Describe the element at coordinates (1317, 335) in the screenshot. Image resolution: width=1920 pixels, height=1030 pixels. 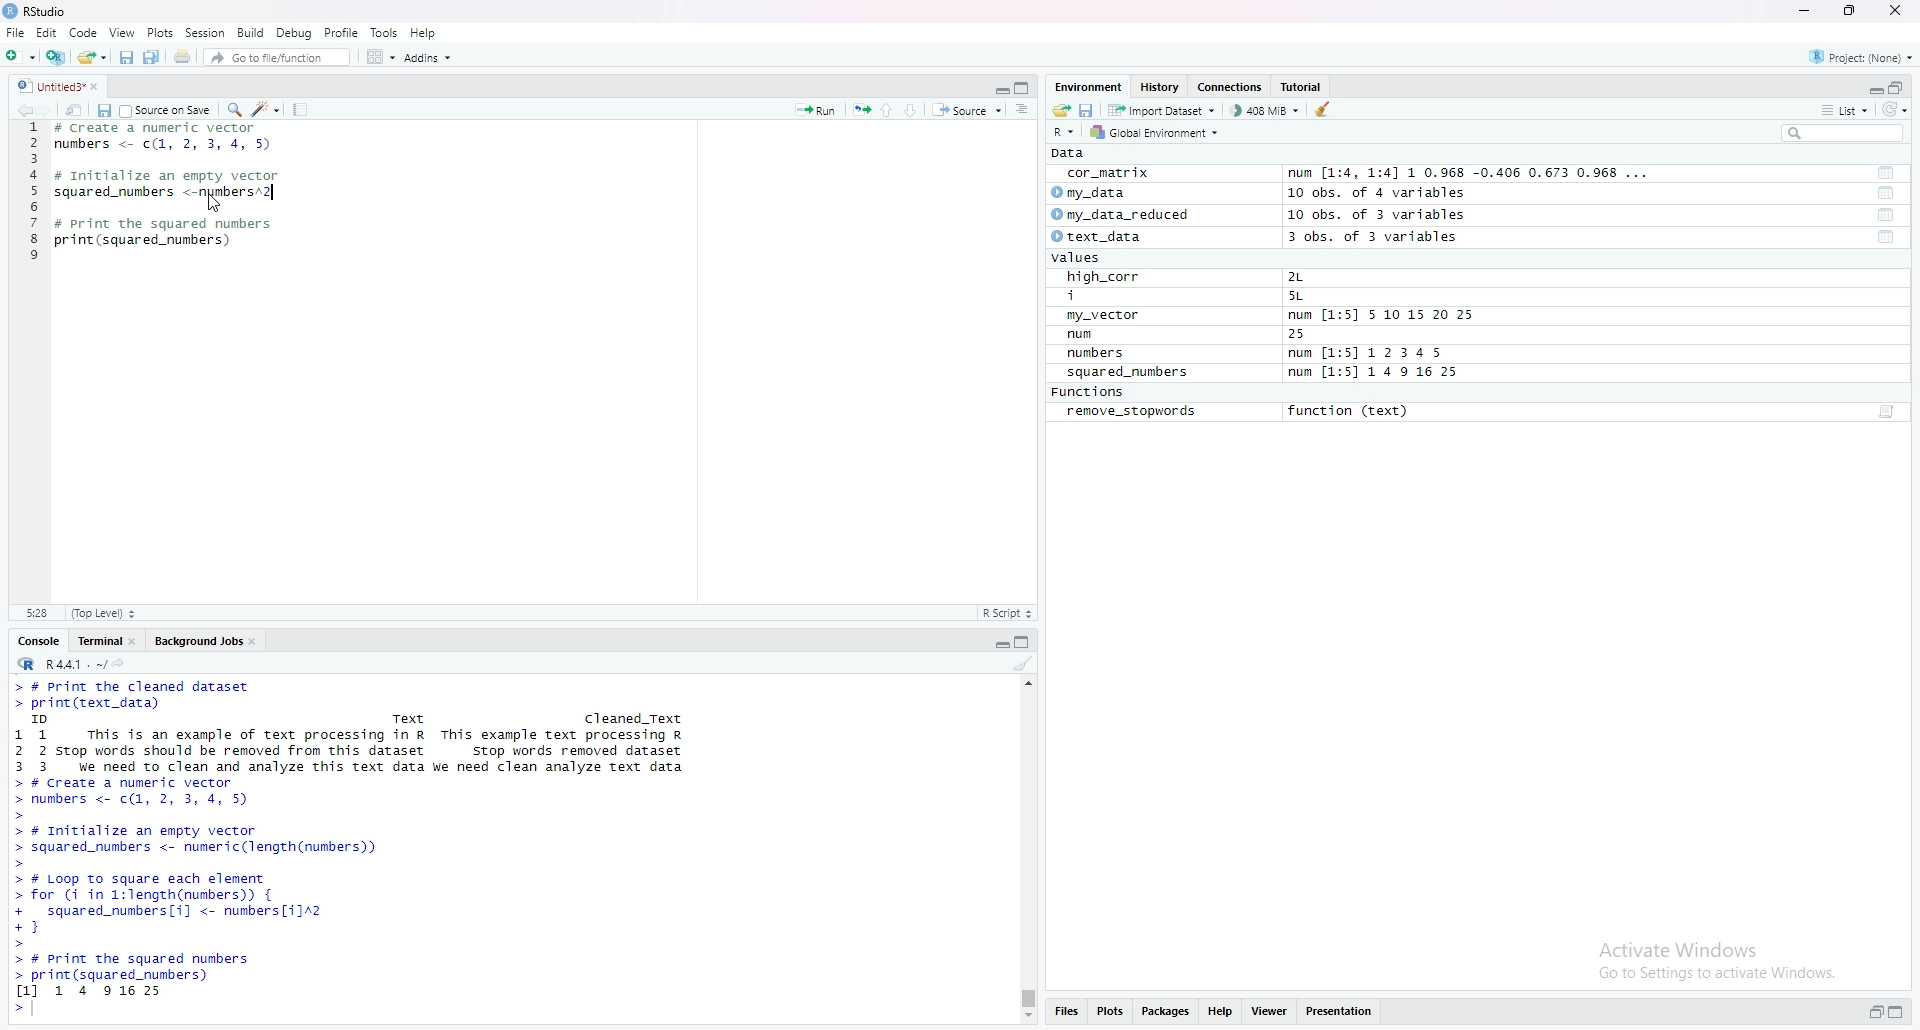
I see `25` at that location.